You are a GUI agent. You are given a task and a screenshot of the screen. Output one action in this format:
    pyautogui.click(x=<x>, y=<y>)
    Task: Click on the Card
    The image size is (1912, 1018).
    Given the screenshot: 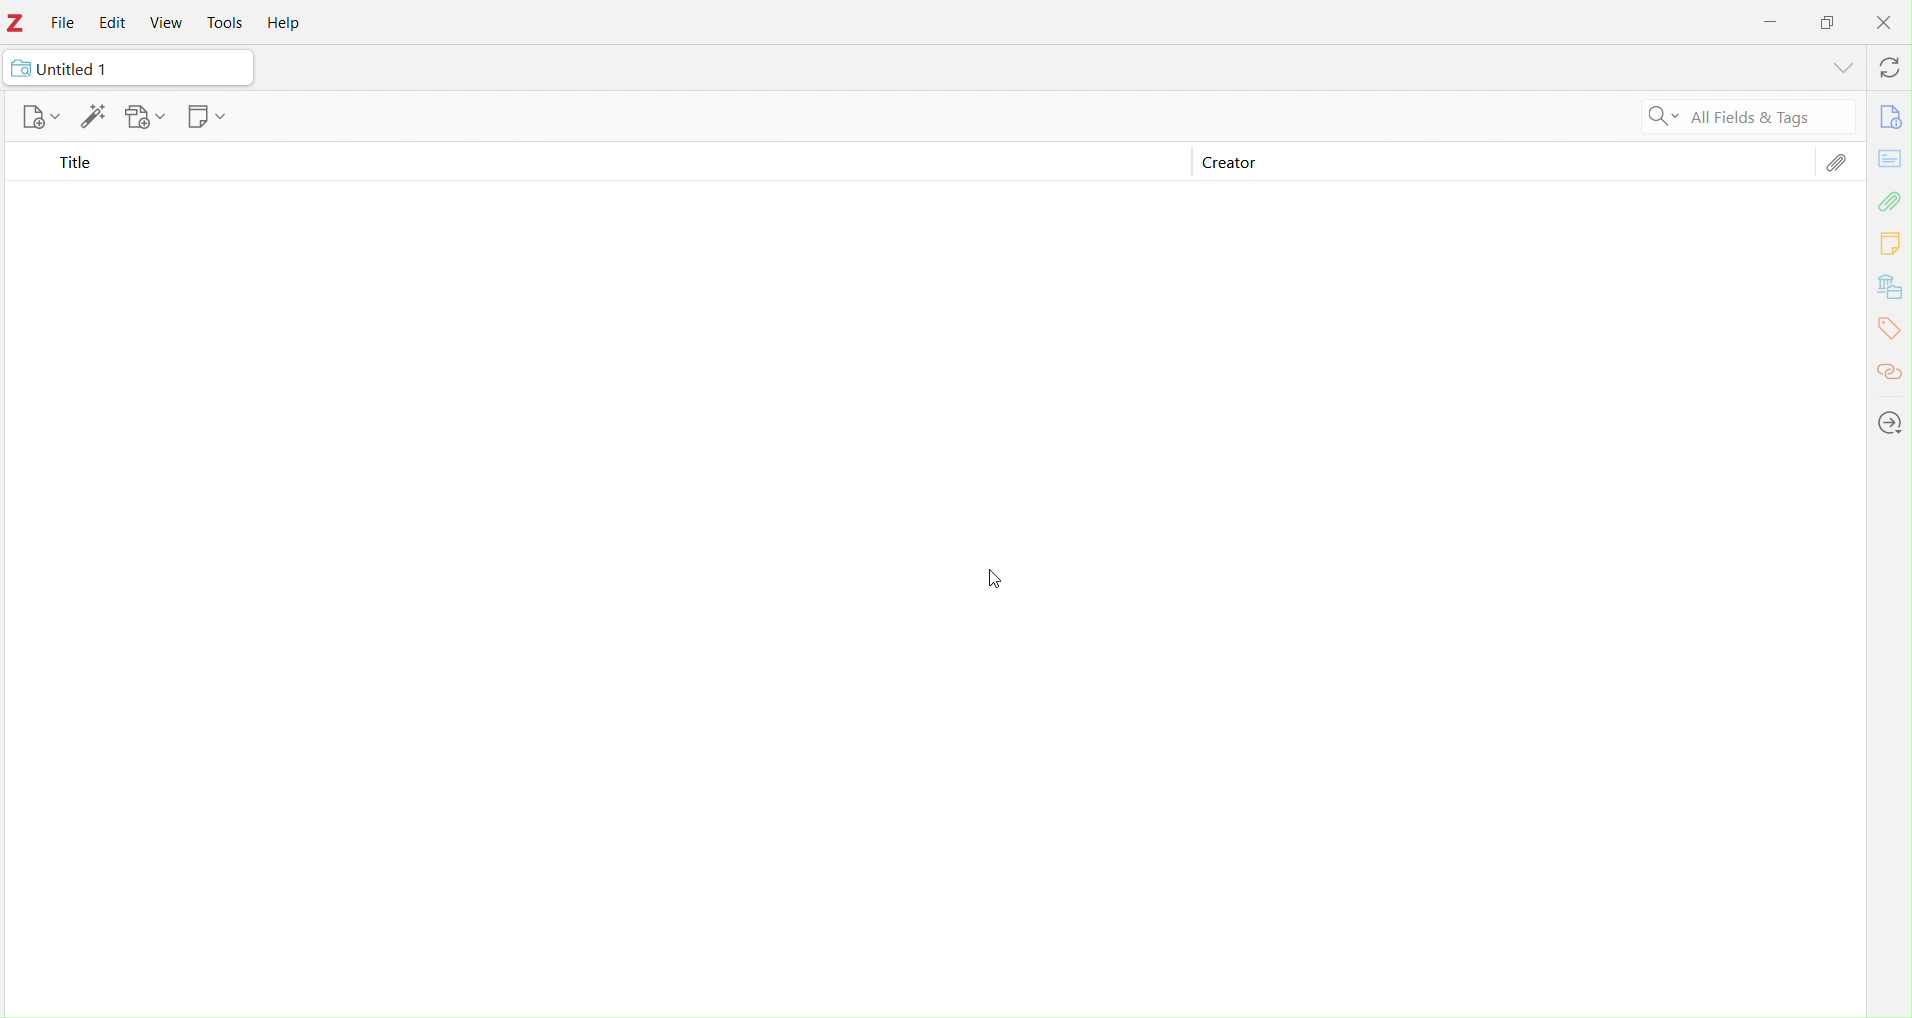 What is the action you would take?
    pyautogui.click(x=1890, y=157)
    